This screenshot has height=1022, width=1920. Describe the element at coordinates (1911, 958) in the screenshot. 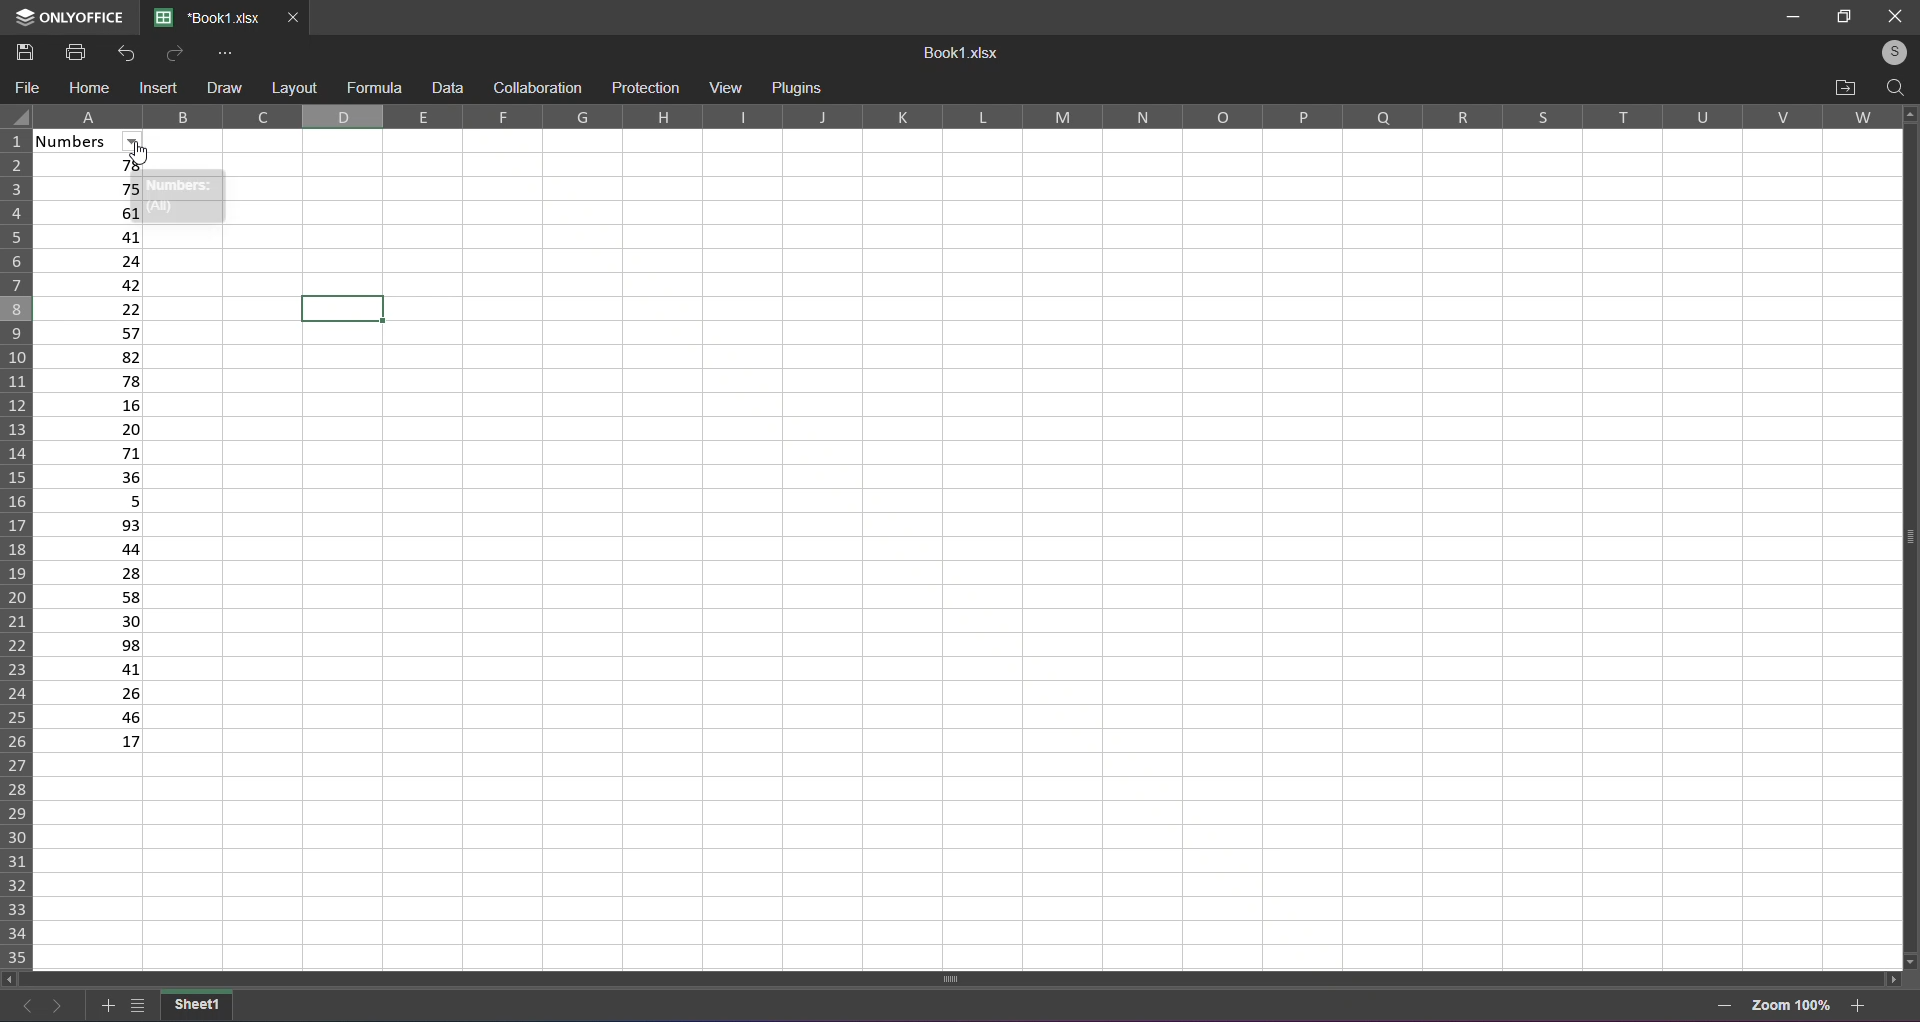

I see `Move down` at that location.